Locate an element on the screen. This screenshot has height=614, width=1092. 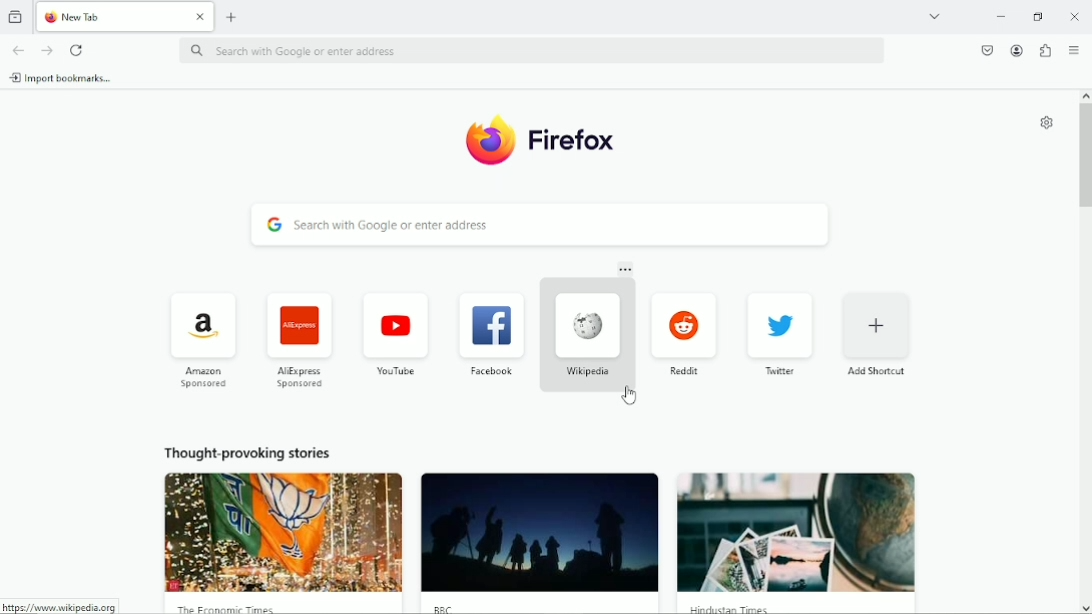
AliExpress Sponsored is located at coordinates (300, 339).